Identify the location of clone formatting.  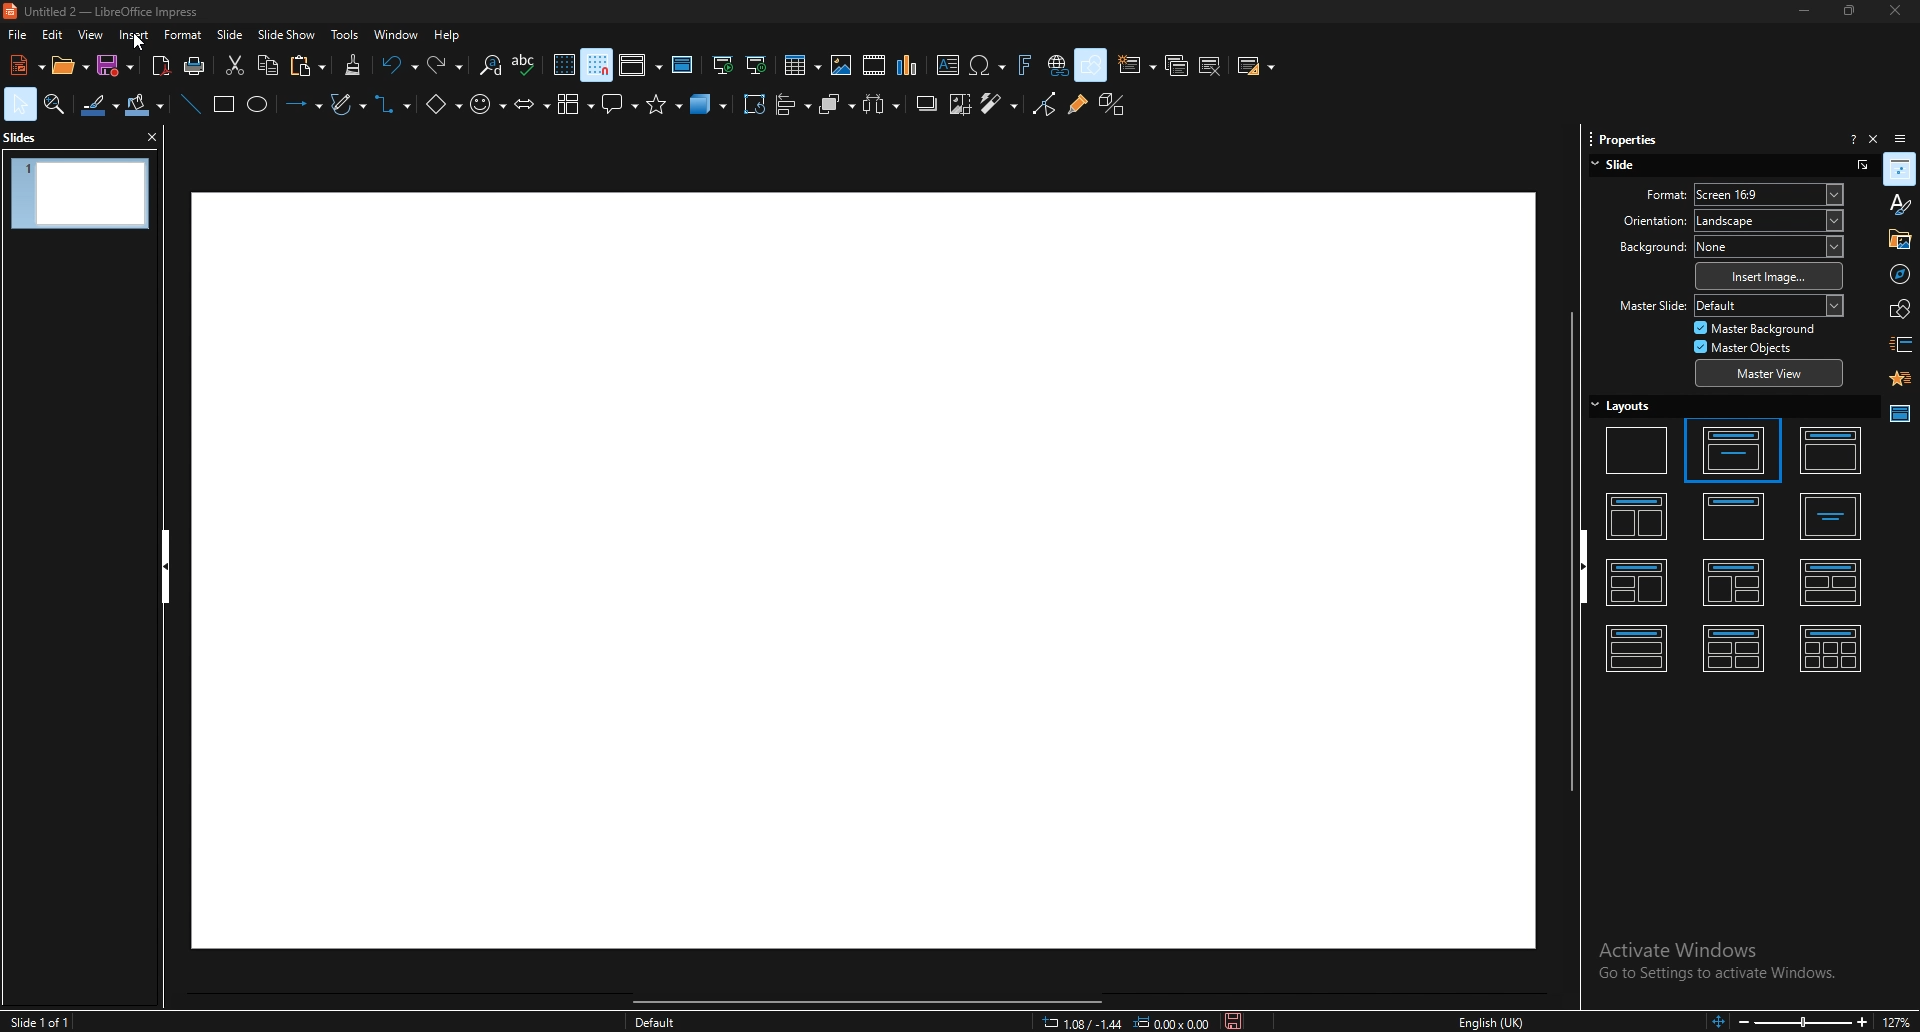
(353, 65).